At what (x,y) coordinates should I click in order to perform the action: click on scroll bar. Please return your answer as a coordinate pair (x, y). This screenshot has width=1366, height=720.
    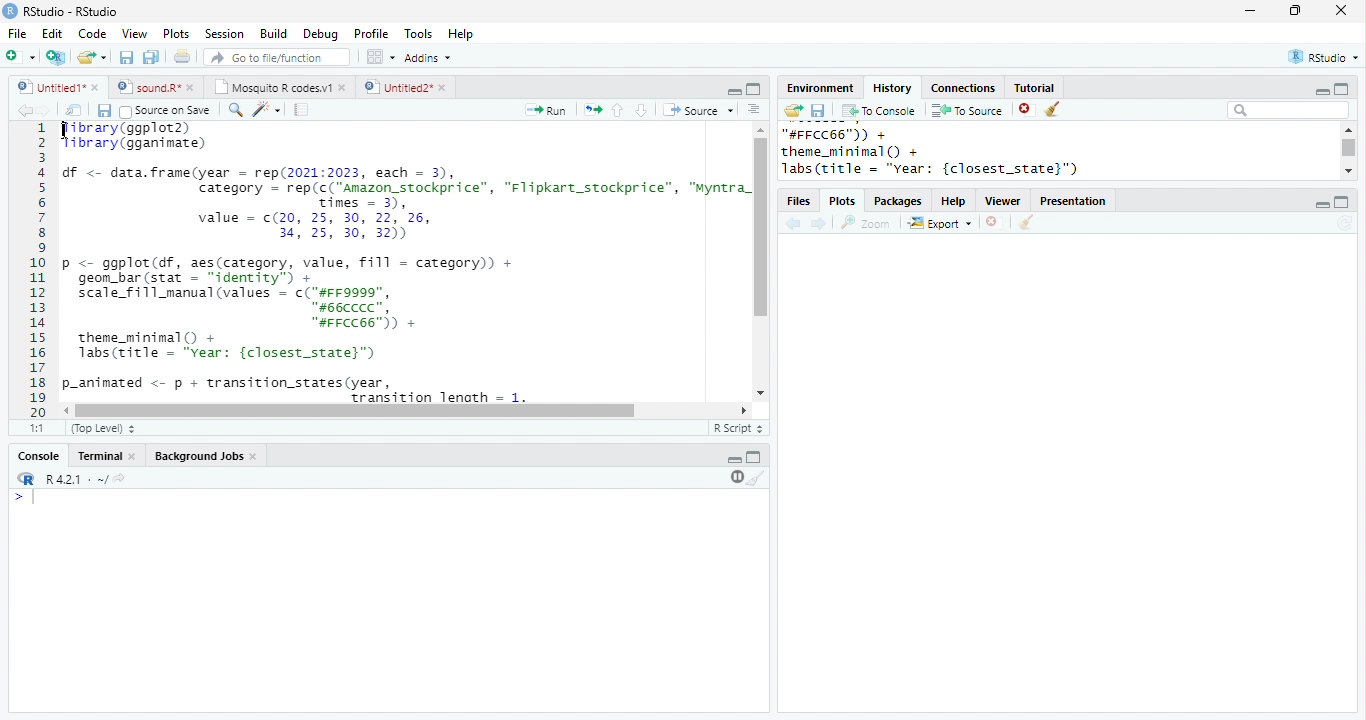
    Looking at the image, I should click on (356, 411).